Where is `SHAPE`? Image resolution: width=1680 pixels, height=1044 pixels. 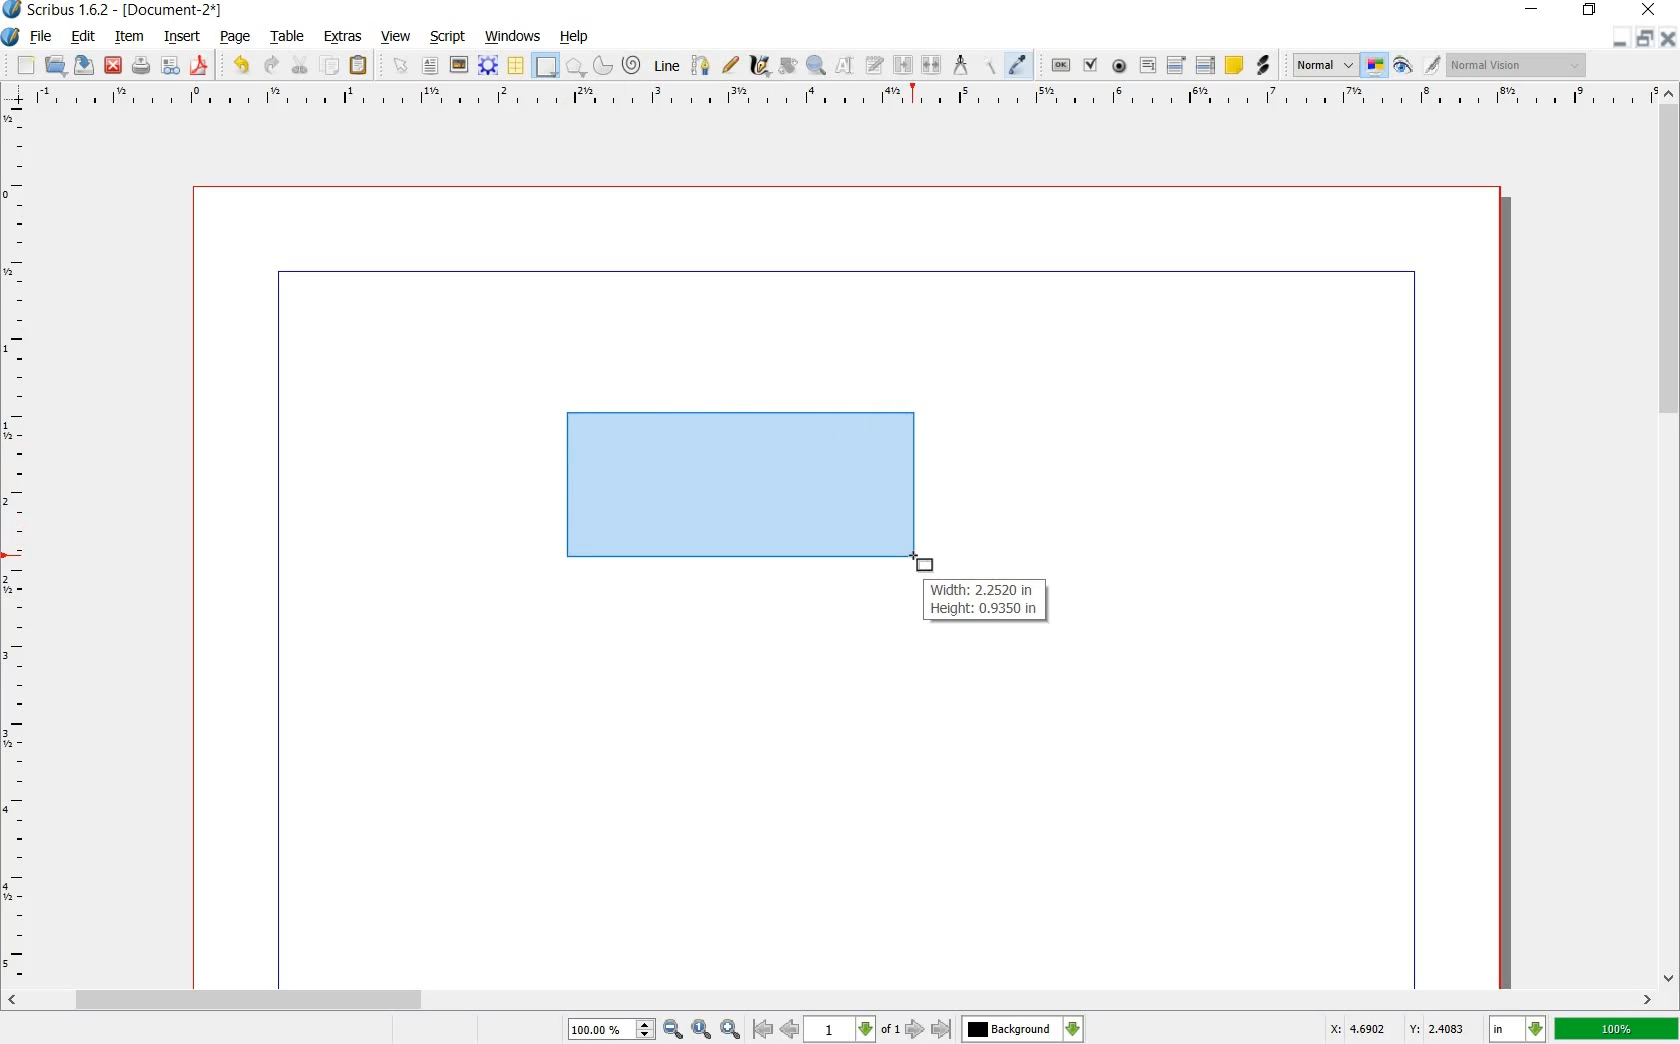 SHAPE is located at coordinates (545, 65).